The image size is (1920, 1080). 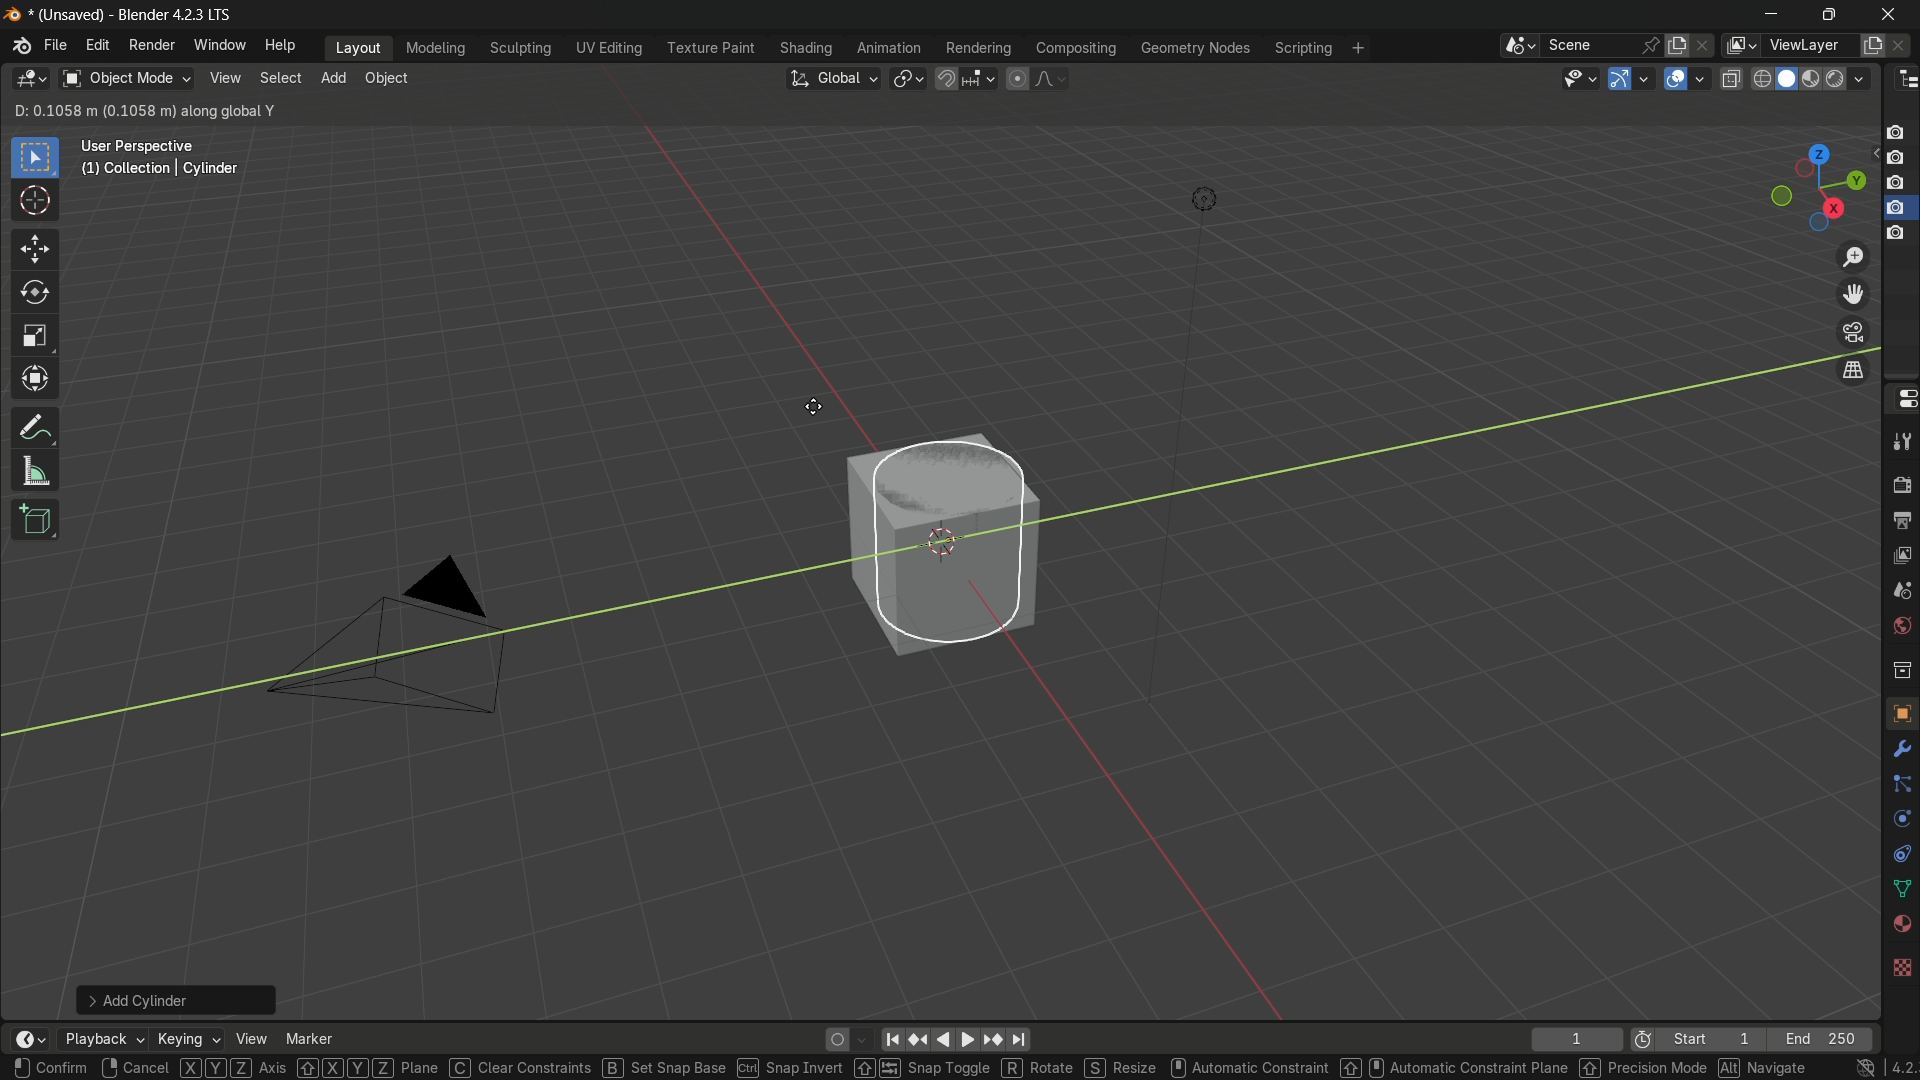 I want to click on new scene, so click(x=1678, y=45).